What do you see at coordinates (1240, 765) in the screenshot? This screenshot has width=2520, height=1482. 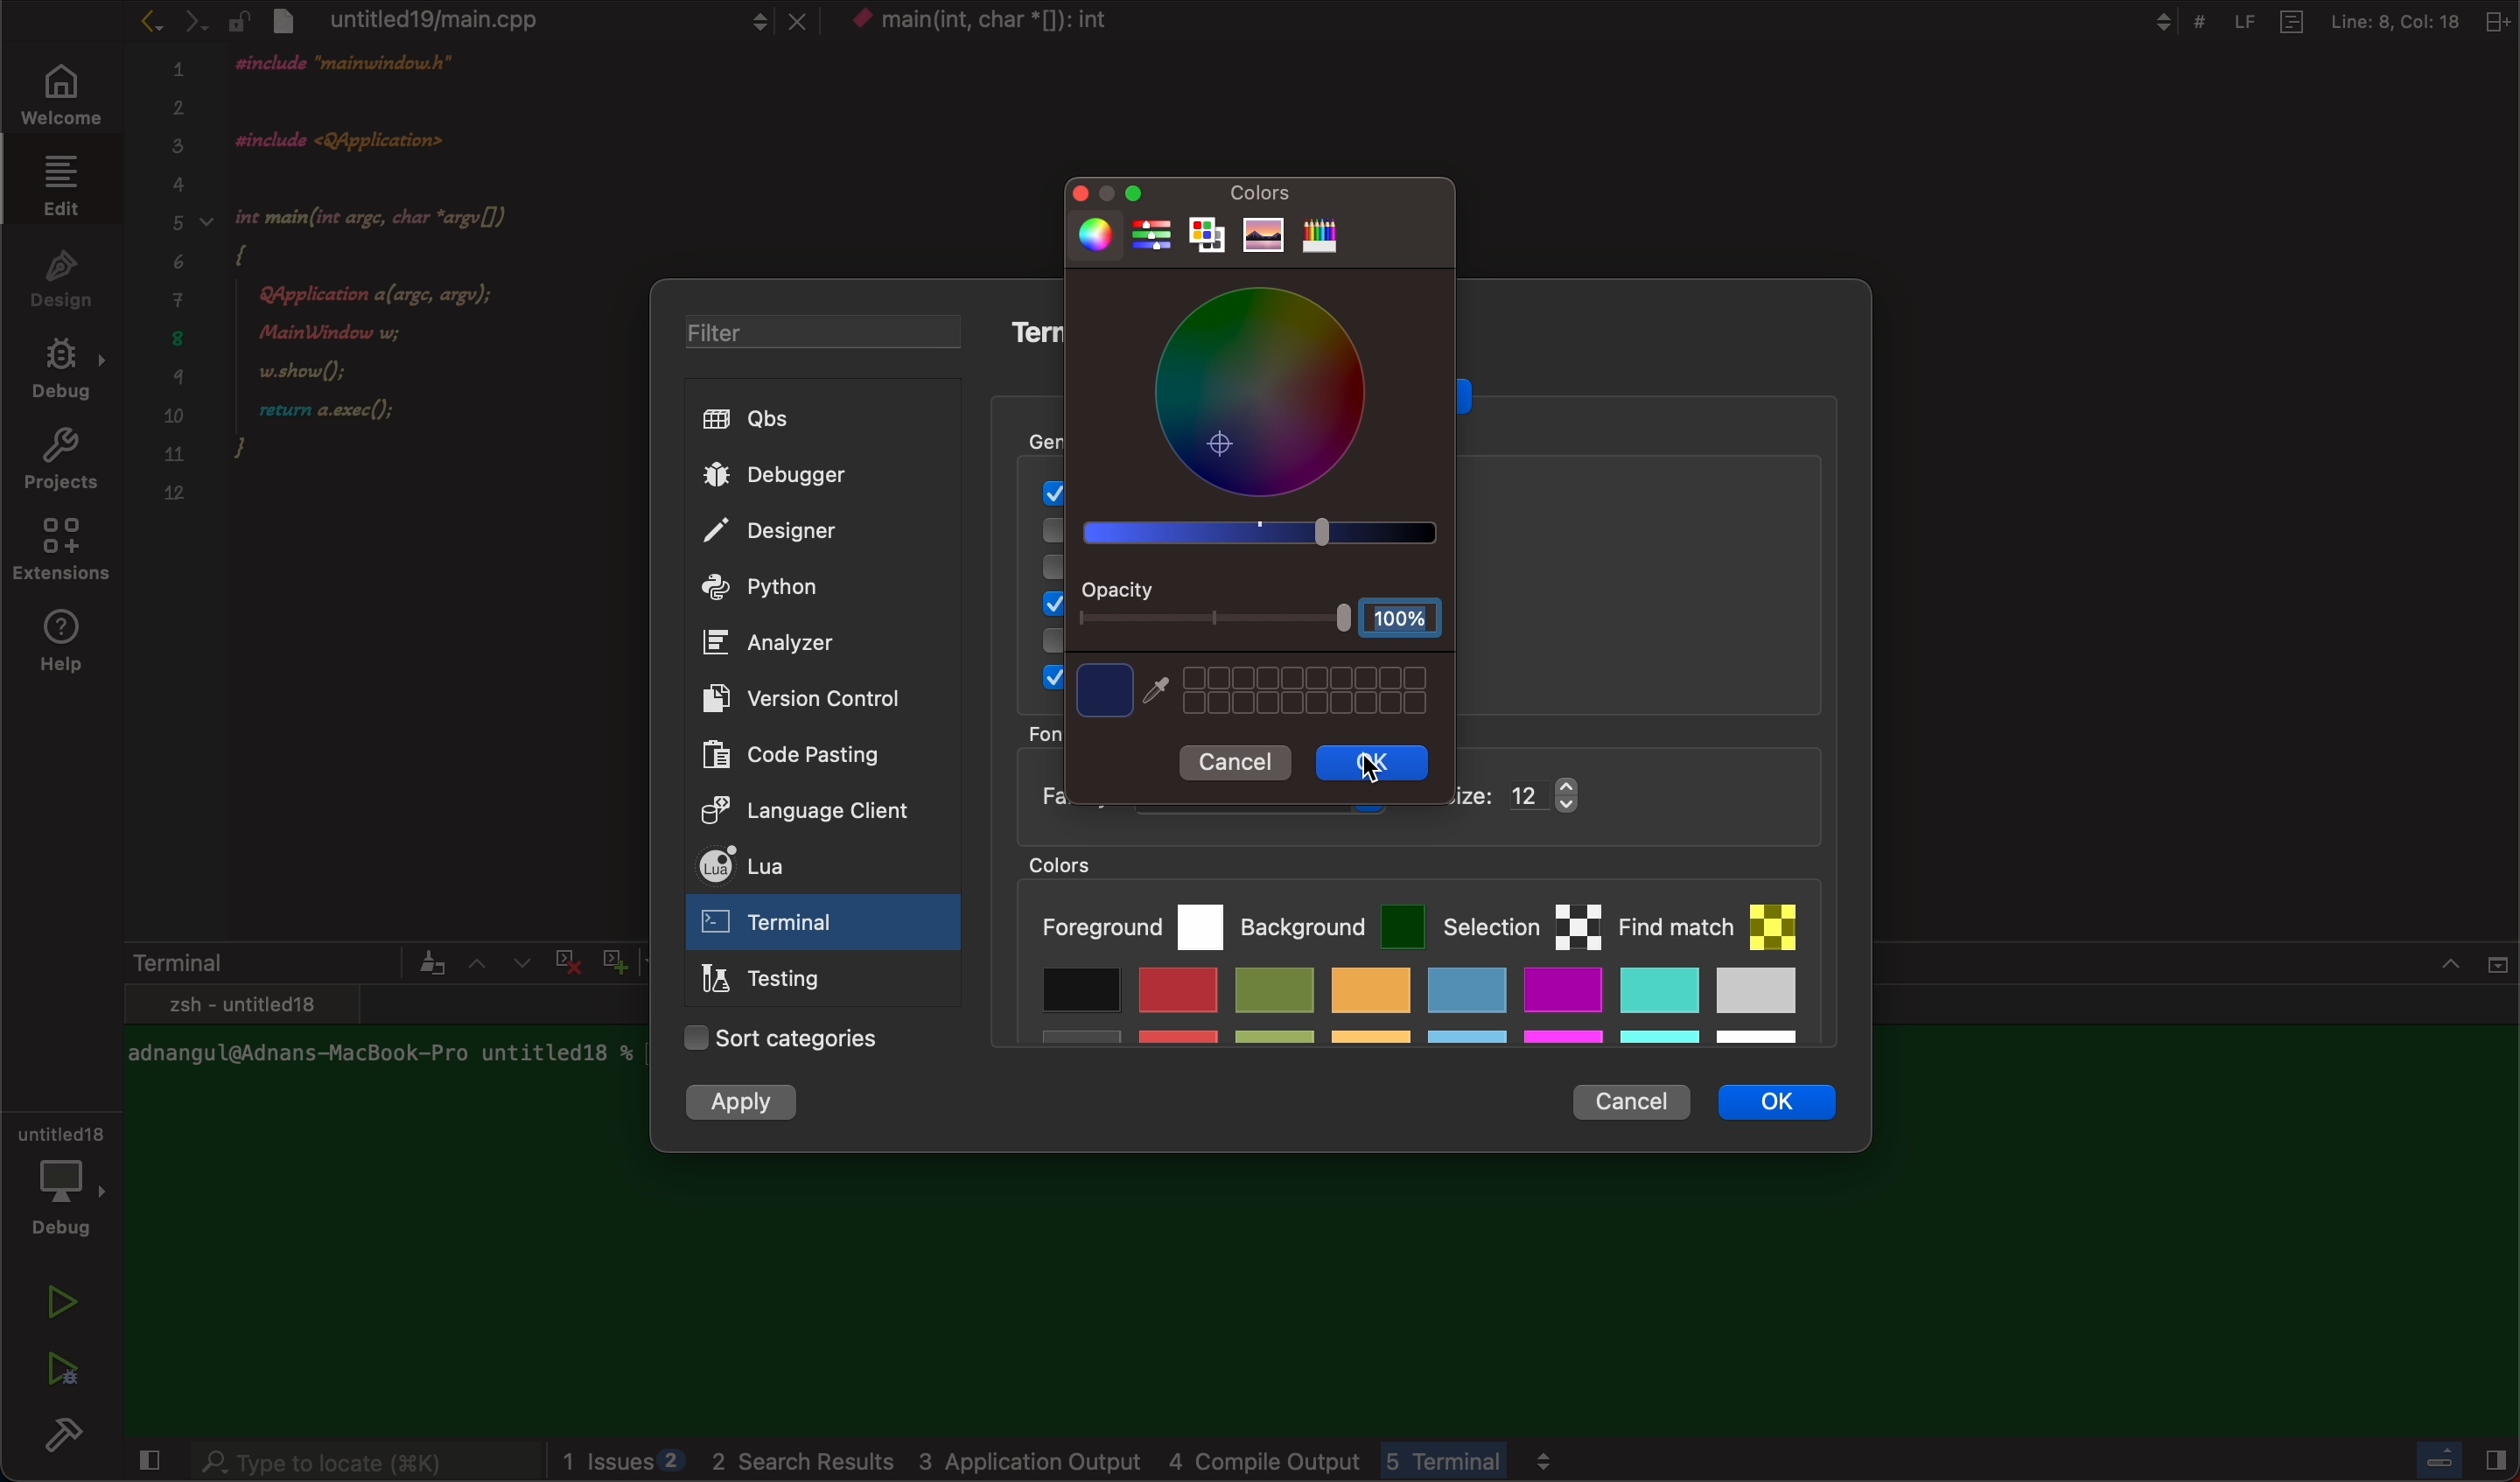 I see `cancel` at bounding box center [1240, 765].